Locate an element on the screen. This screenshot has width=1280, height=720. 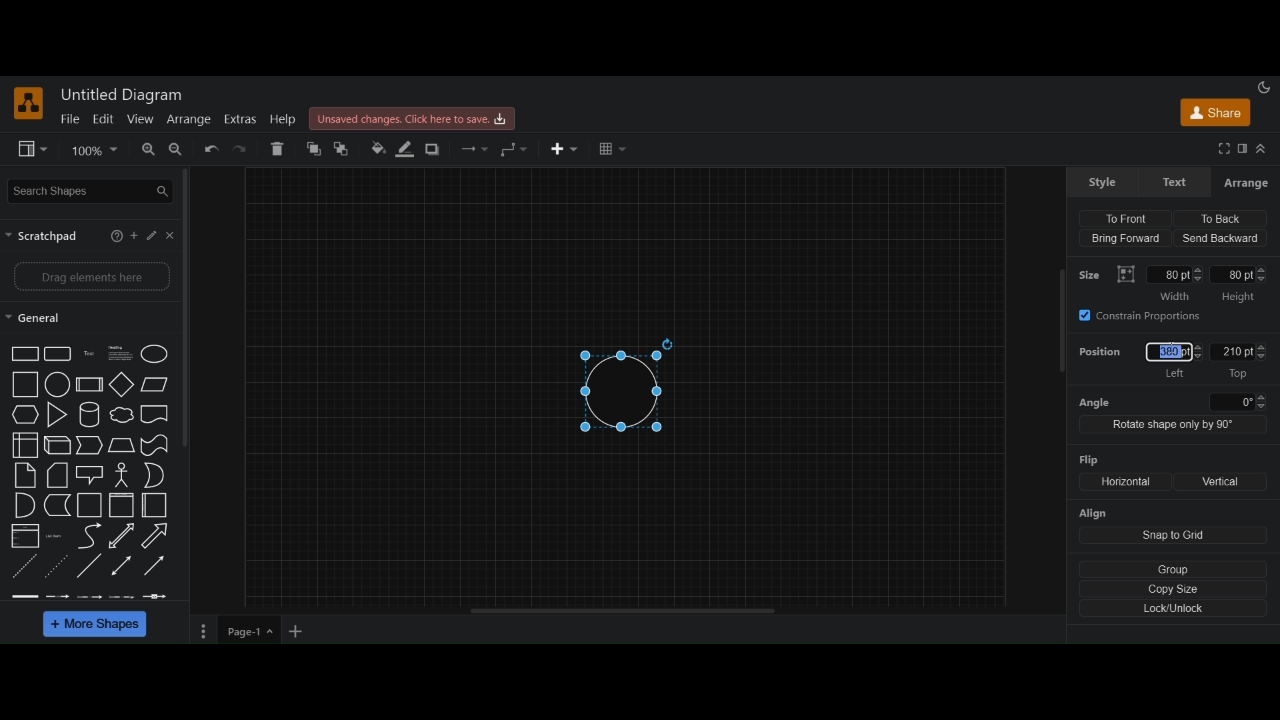
shadow is located at coordinates (435, 150).